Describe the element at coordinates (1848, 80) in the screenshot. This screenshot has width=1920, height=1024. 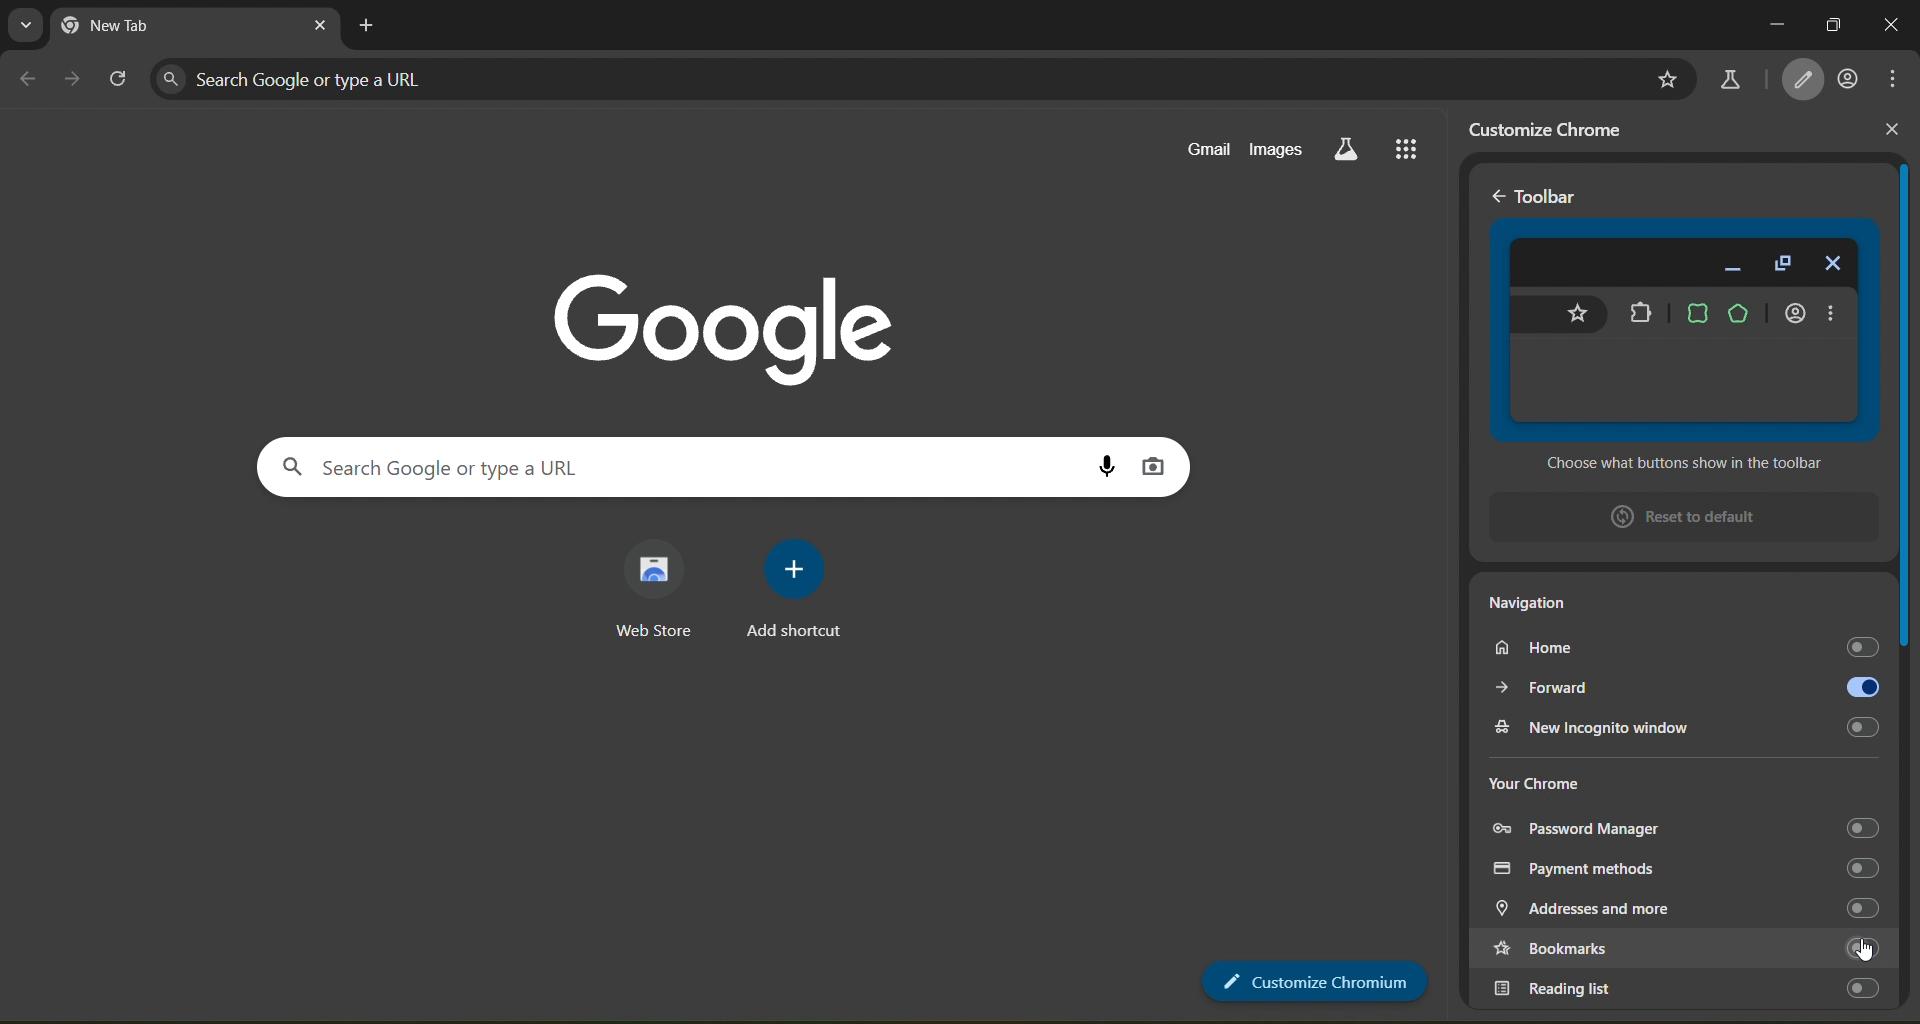
I see `account` at that location.